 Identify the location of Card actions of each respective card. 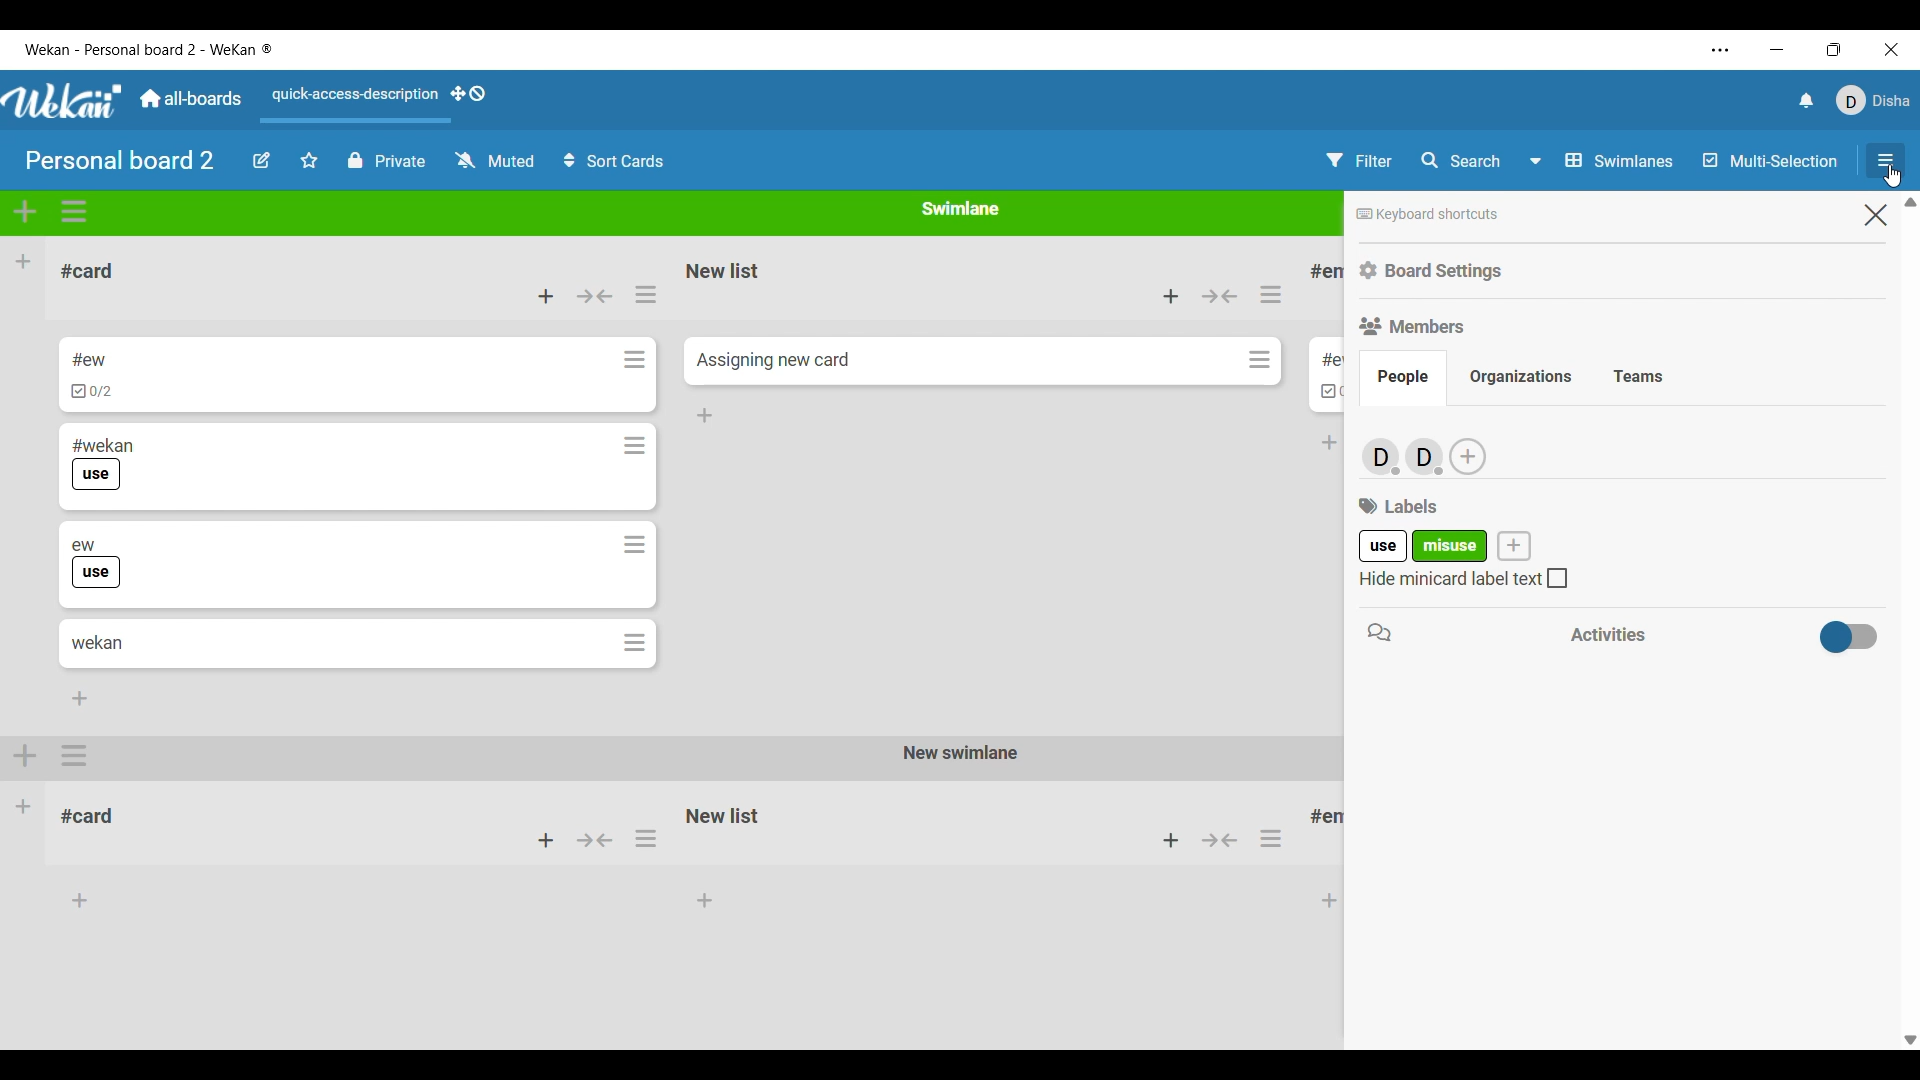
(635, 501).